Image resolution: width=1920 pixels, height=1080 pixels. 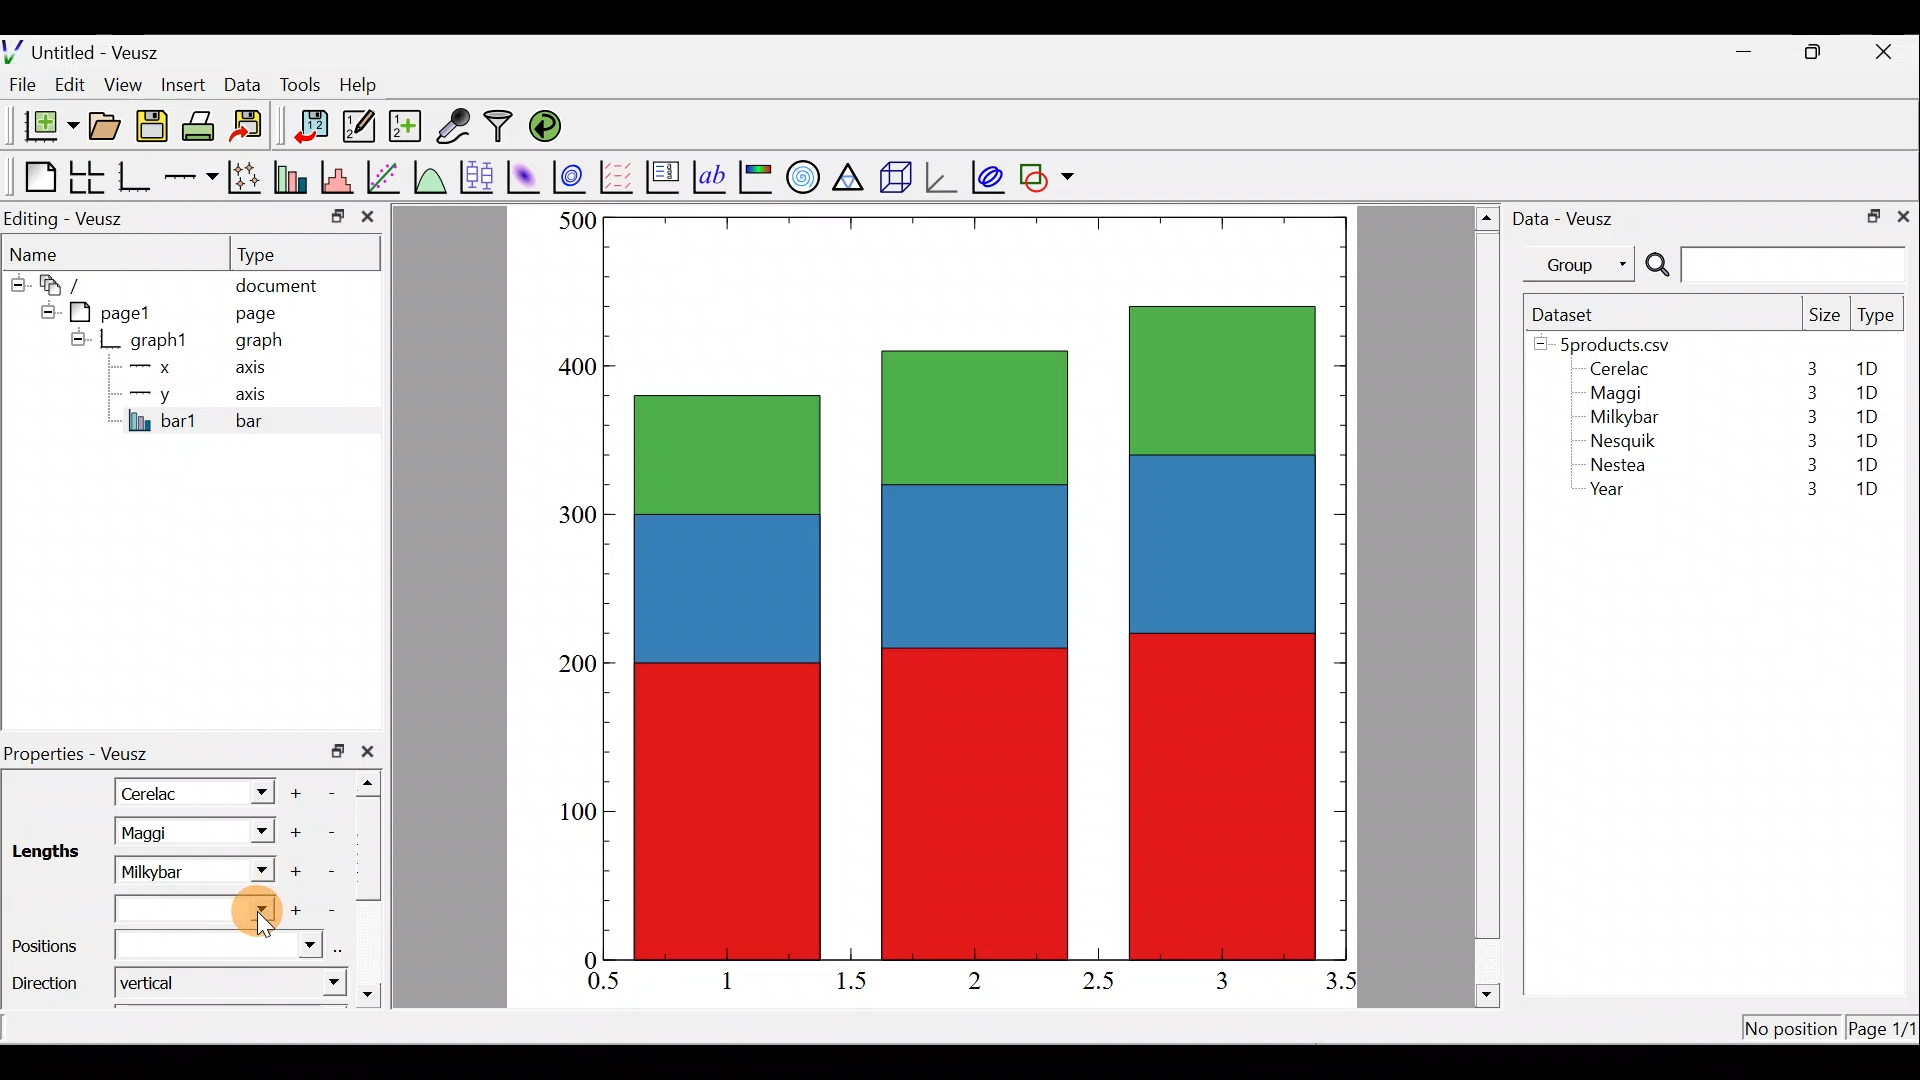 I want to click on graph1, so click(x=160, y=341).